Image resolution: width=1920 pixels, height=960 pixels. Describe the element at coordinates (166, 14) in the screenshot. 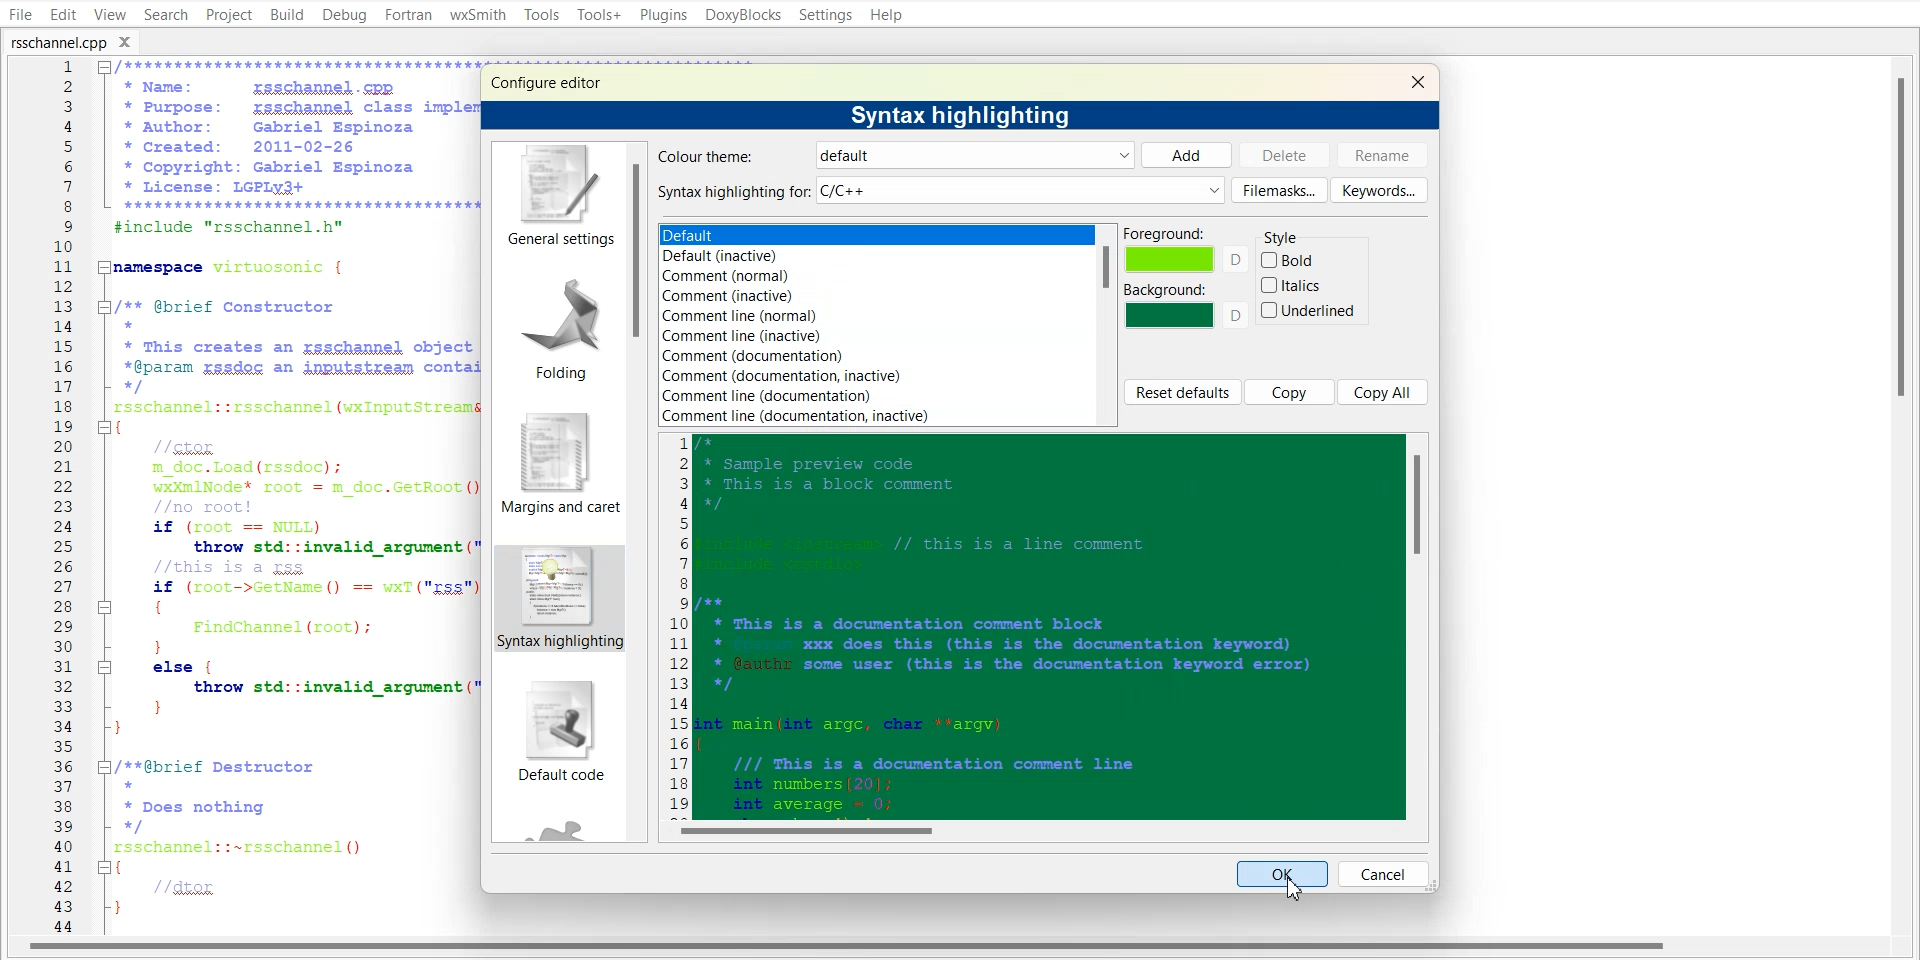

I see `Search` at that location.